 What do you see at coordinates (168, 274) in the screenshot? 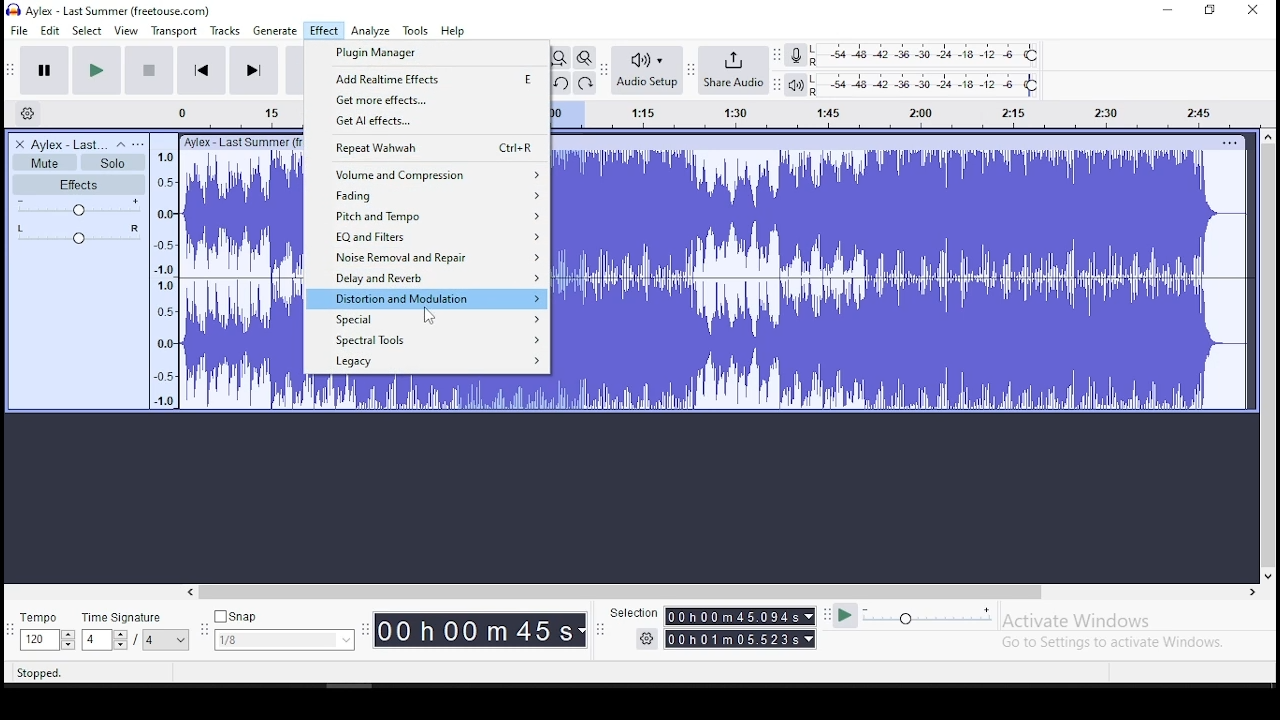
I see `timeline` at bounding box center [168, 274].